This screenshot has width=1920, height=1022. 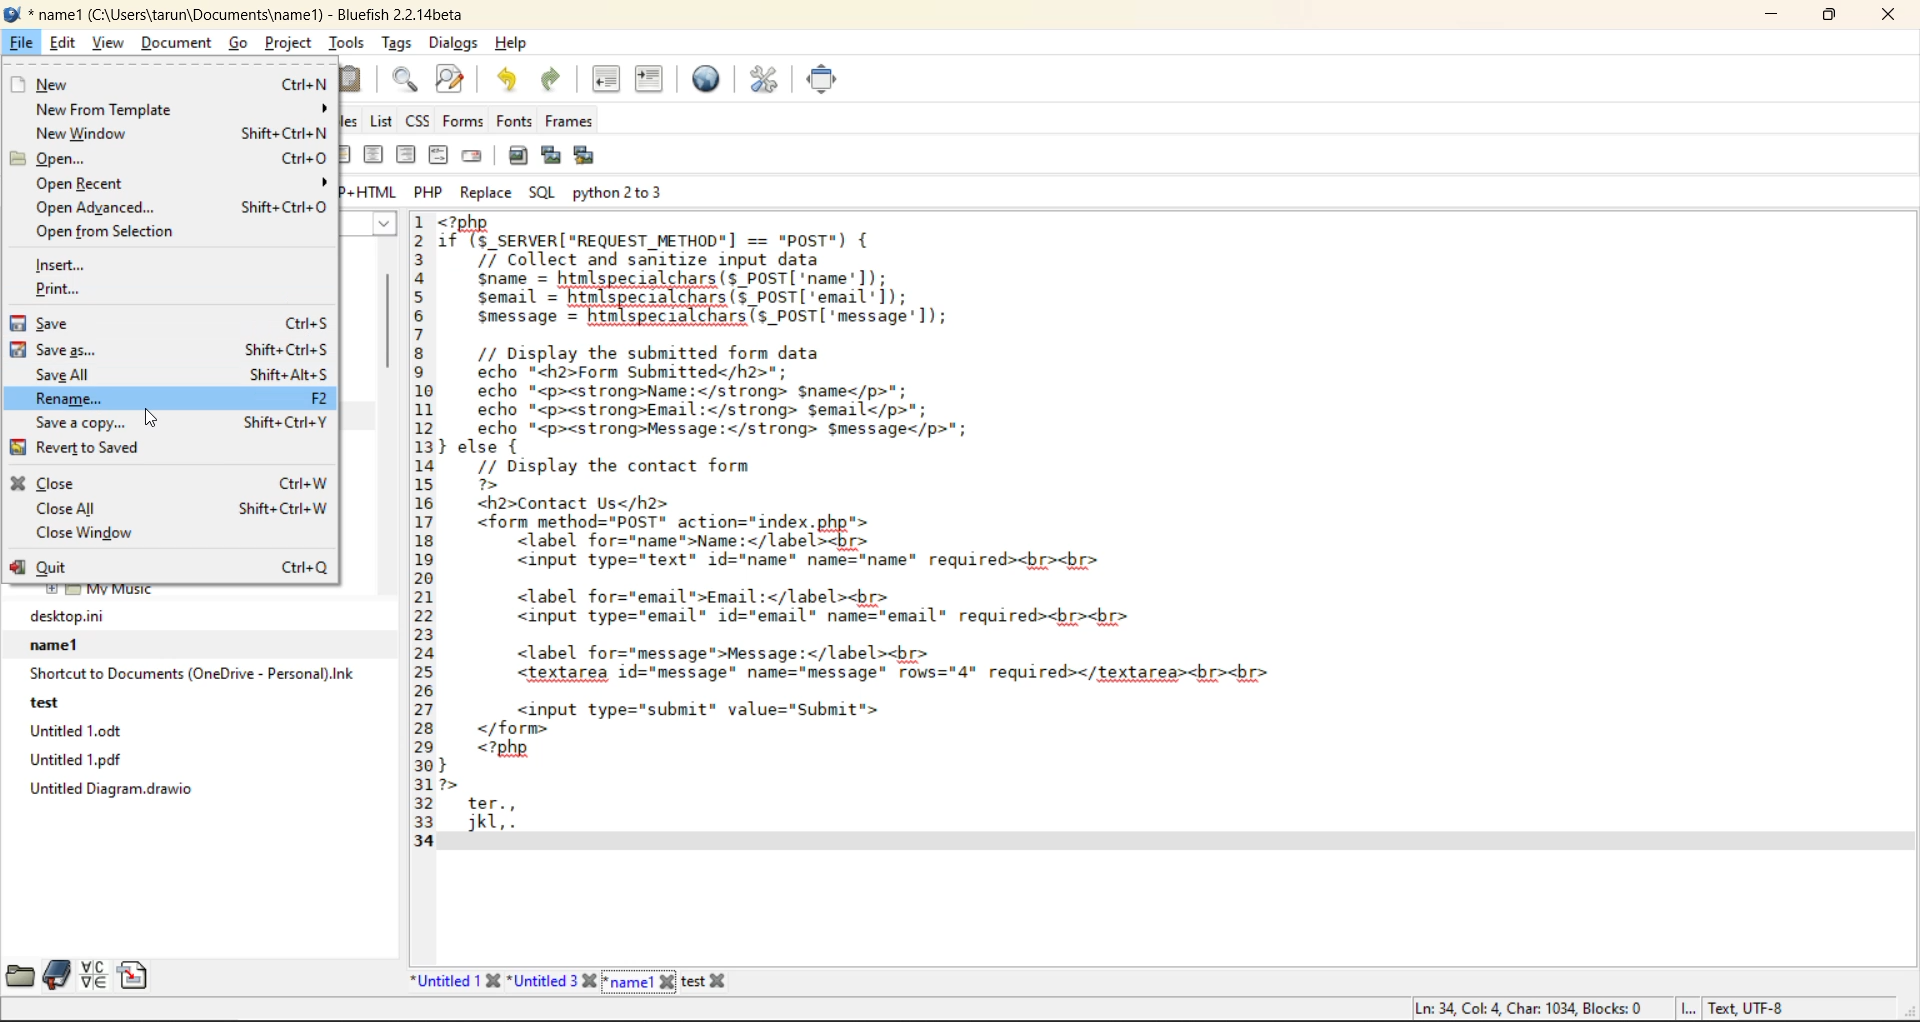 I want to click on php html, so click(x=367, y=191).